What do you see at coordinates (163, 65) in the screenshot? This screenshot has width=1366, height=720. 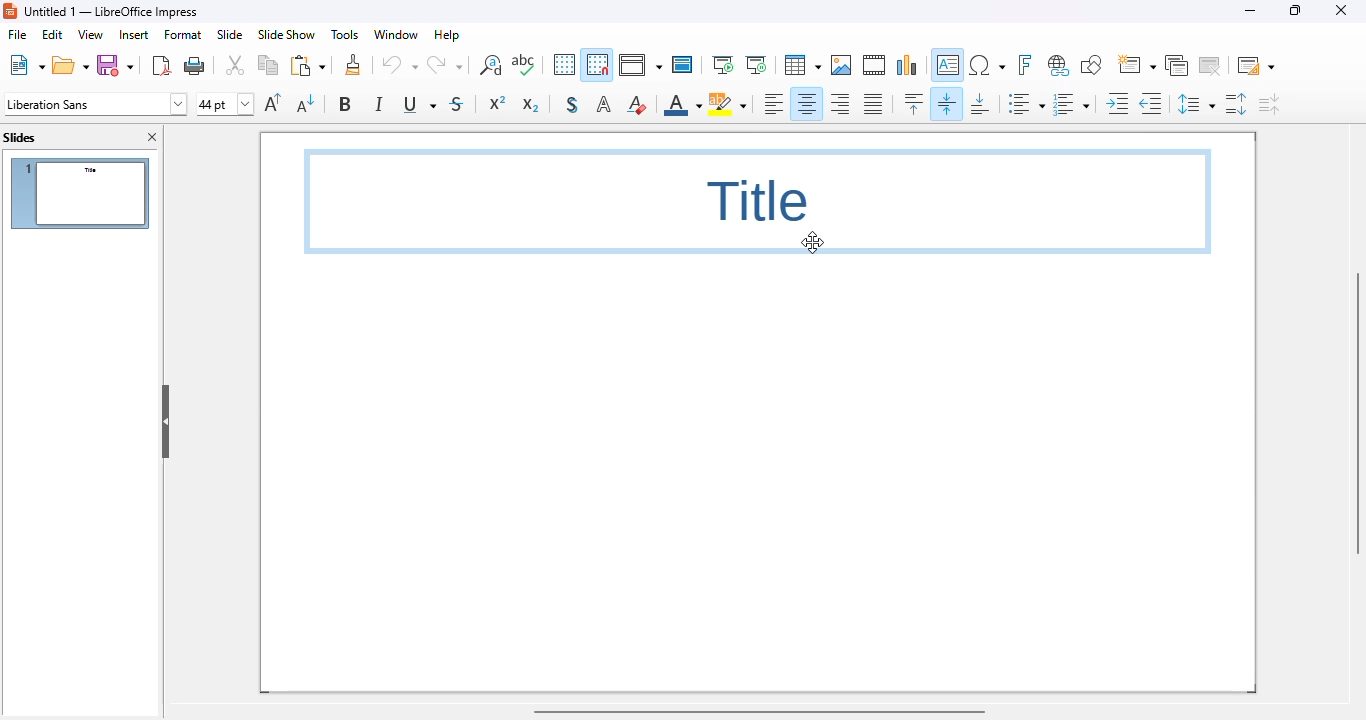 I see `export directly as PDF` at bounding box center [163, 65].